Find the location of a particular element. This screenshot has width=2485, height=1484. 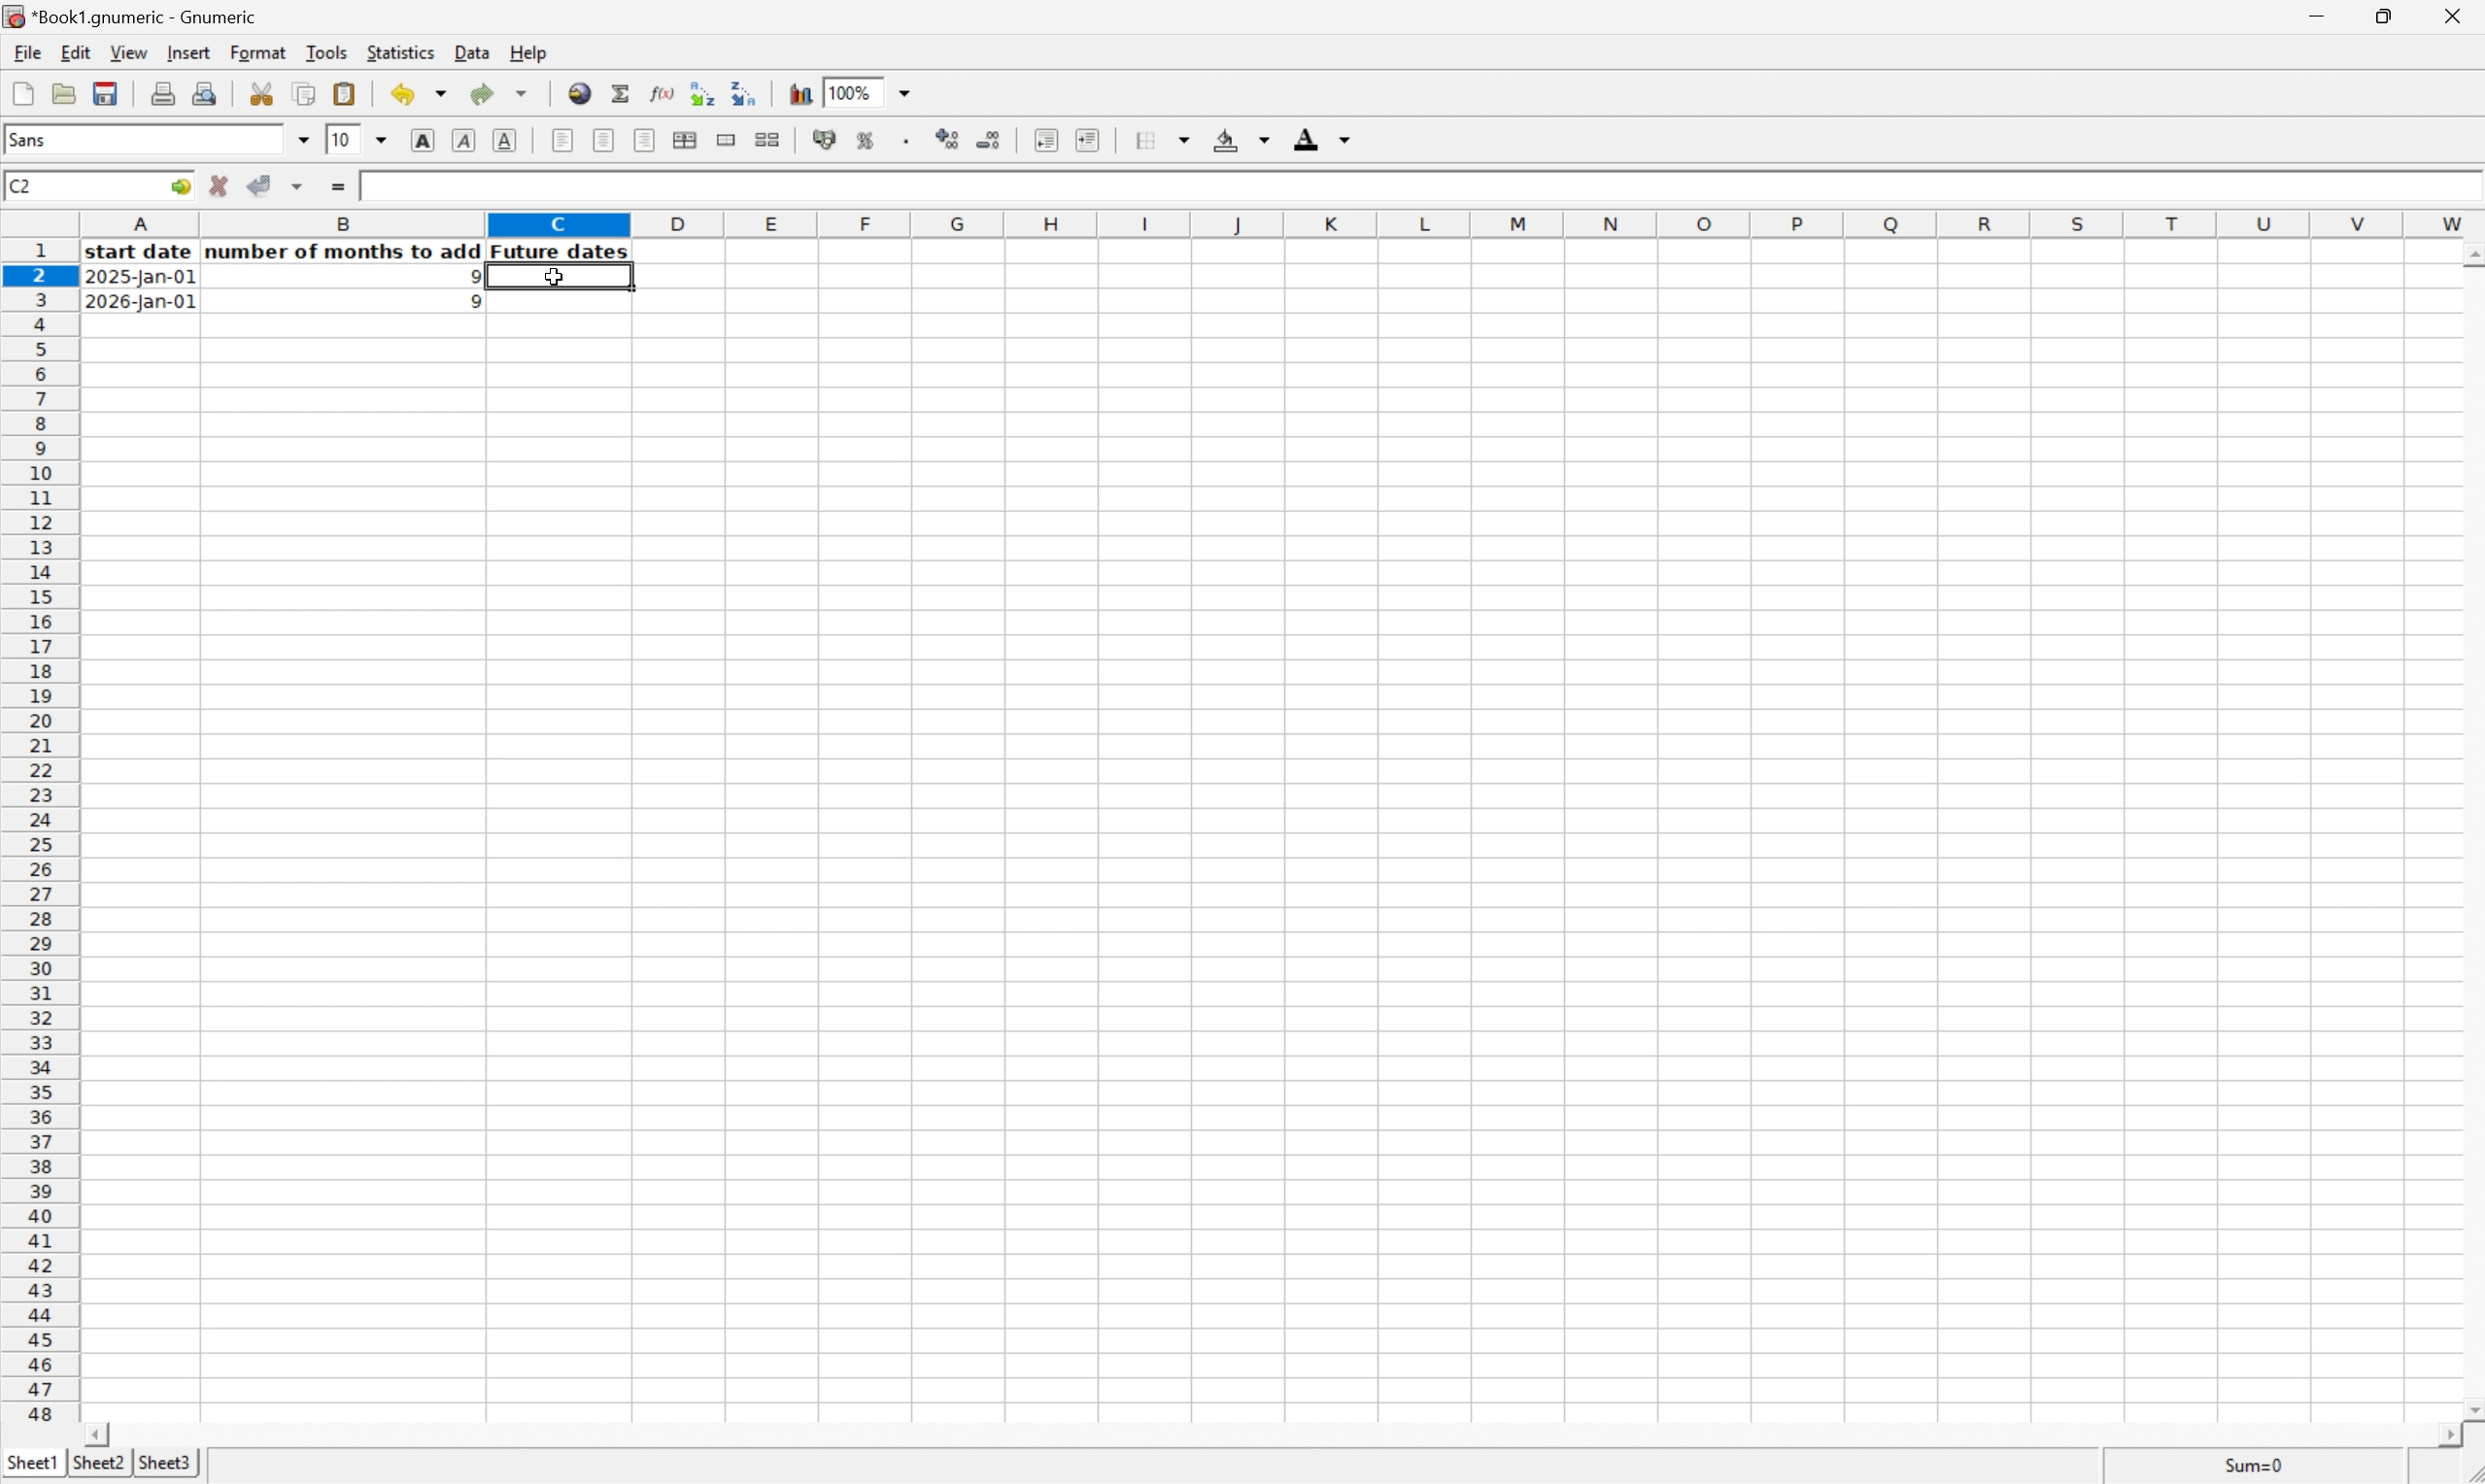

Tools is located at coordinates (328, 51).